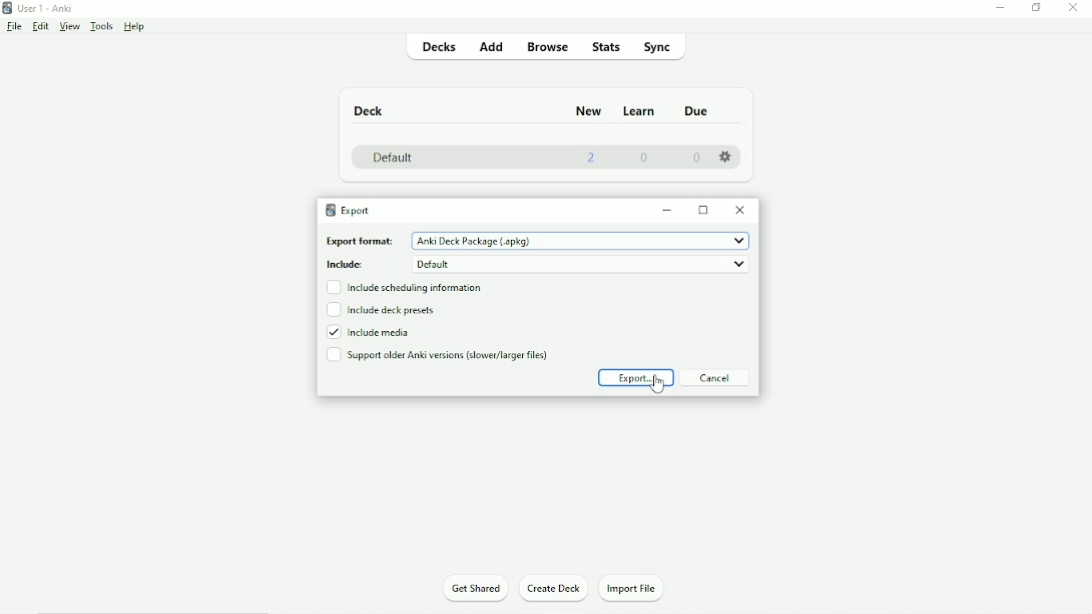 The image size is (1092, 614). What do you see at coordinates (103, 26) in the screenshot?
I see `Tools` at bounding box center [103, 26].